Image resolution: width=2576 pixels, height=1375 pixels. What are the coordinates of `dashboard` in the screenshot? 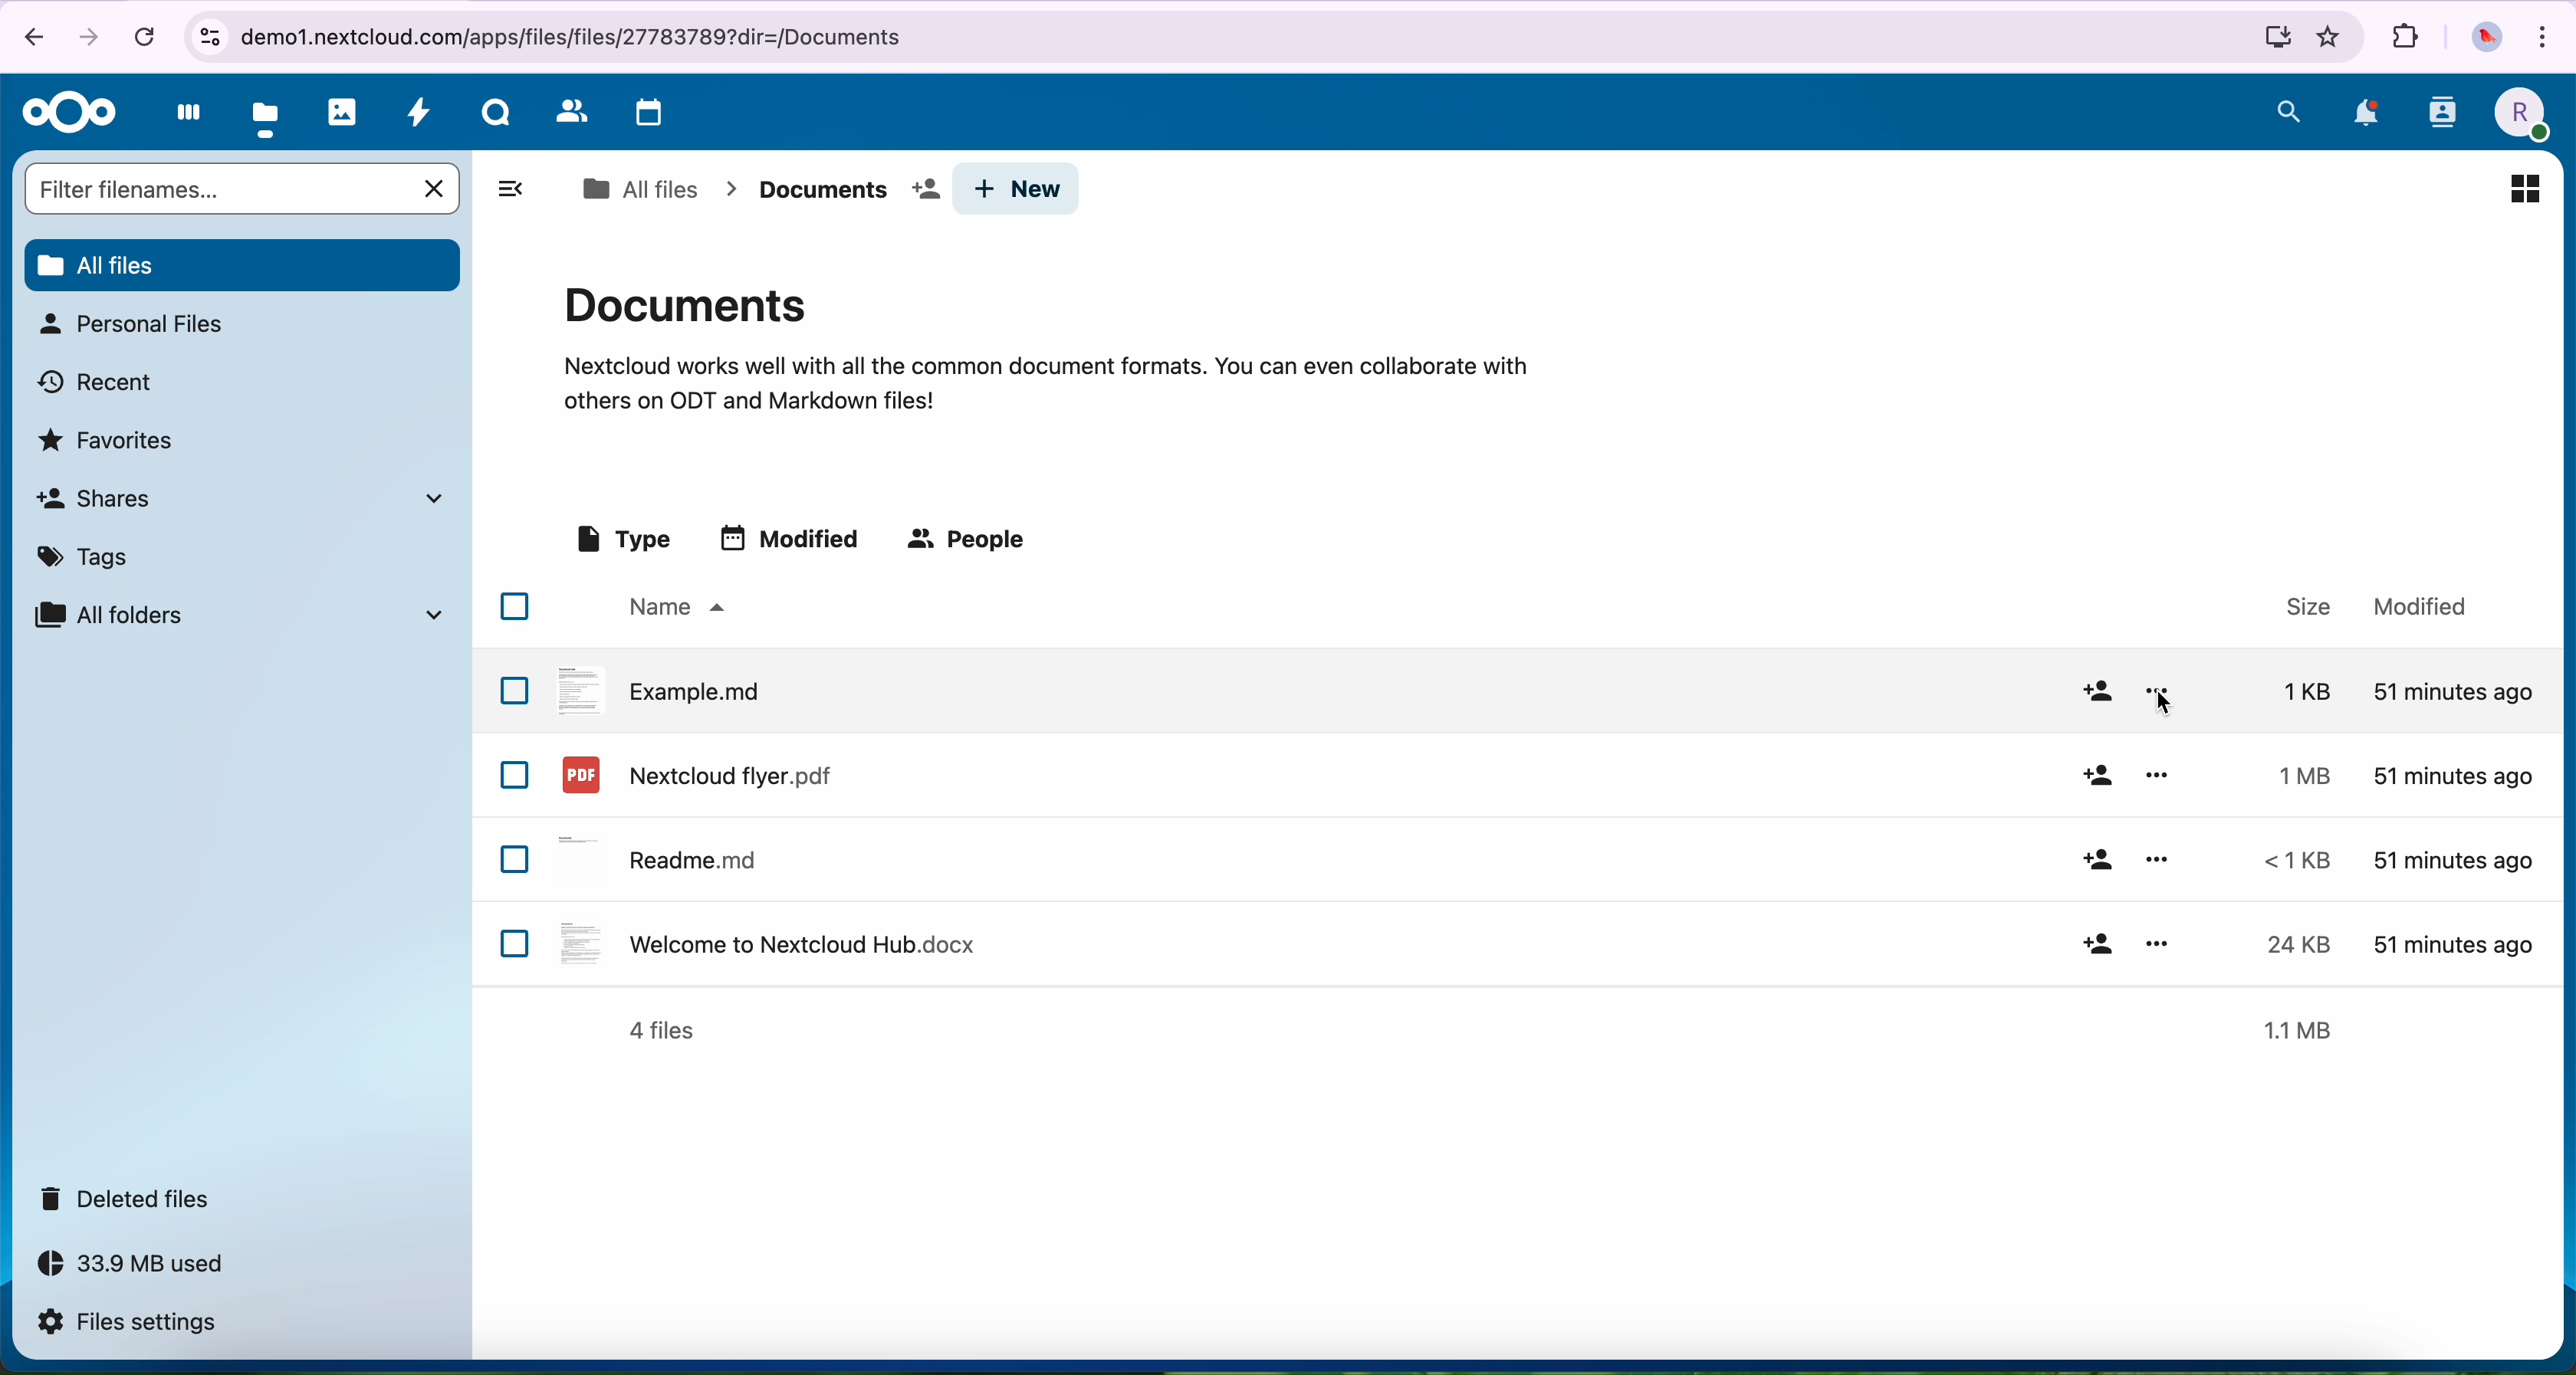 It's located at (182, 118).